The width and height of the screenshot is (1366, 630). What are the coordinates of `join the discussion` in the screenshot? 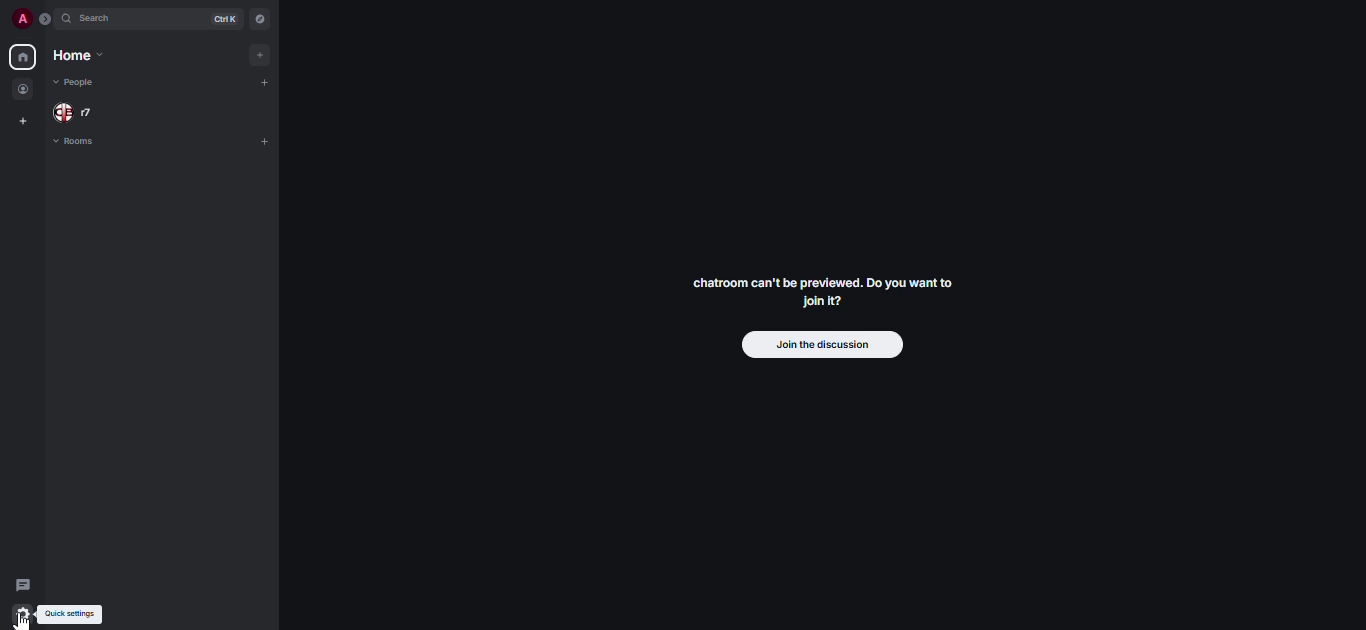 It's located at (822, 345).